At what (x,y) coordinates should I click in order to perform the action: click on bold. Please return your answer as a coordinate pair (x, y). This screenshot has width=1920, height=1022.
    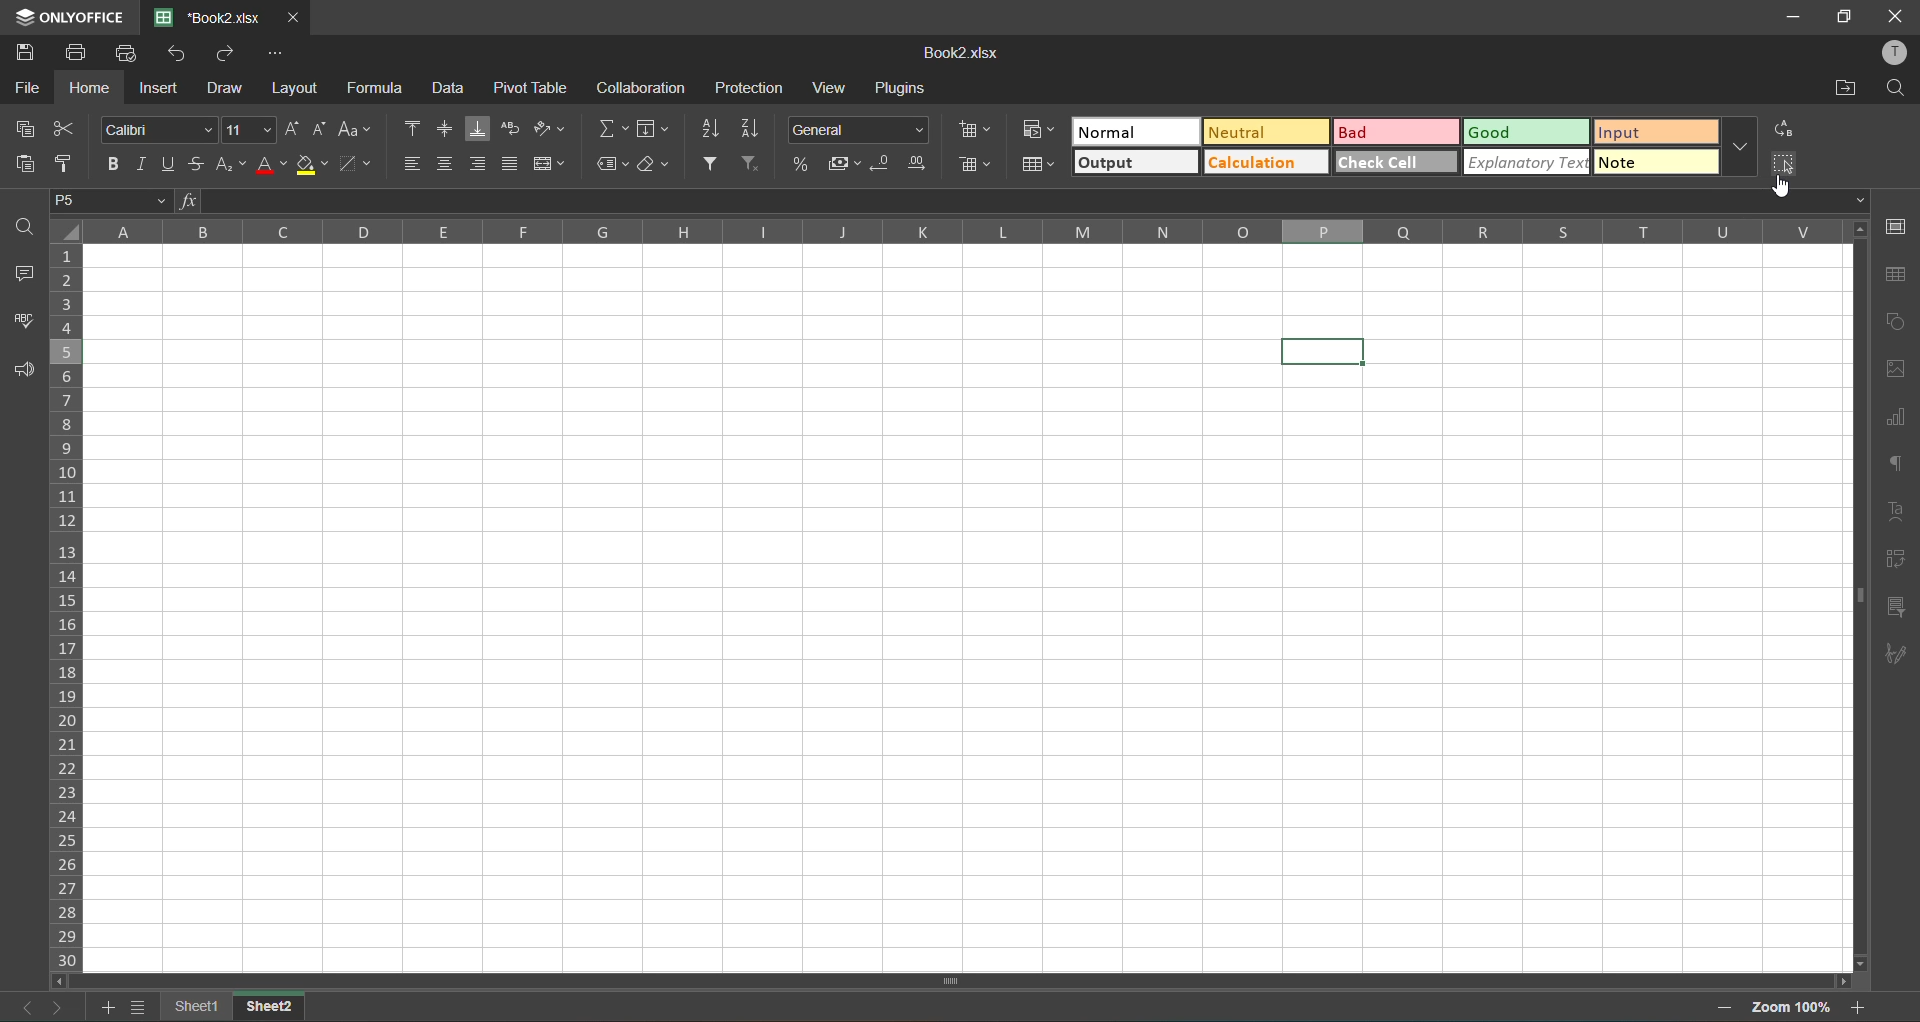
    Looking at the image, I should click on (113, 166).